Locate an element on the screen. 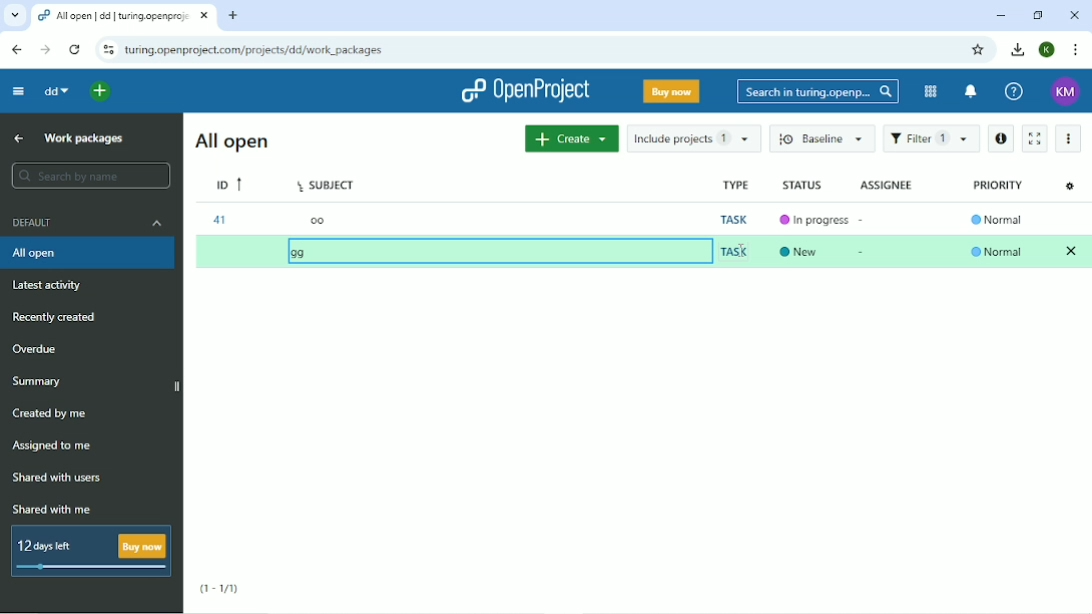 Image resolution: width=1092 pixels, height=614 pixels. All open is located at coordinates (230, 141).